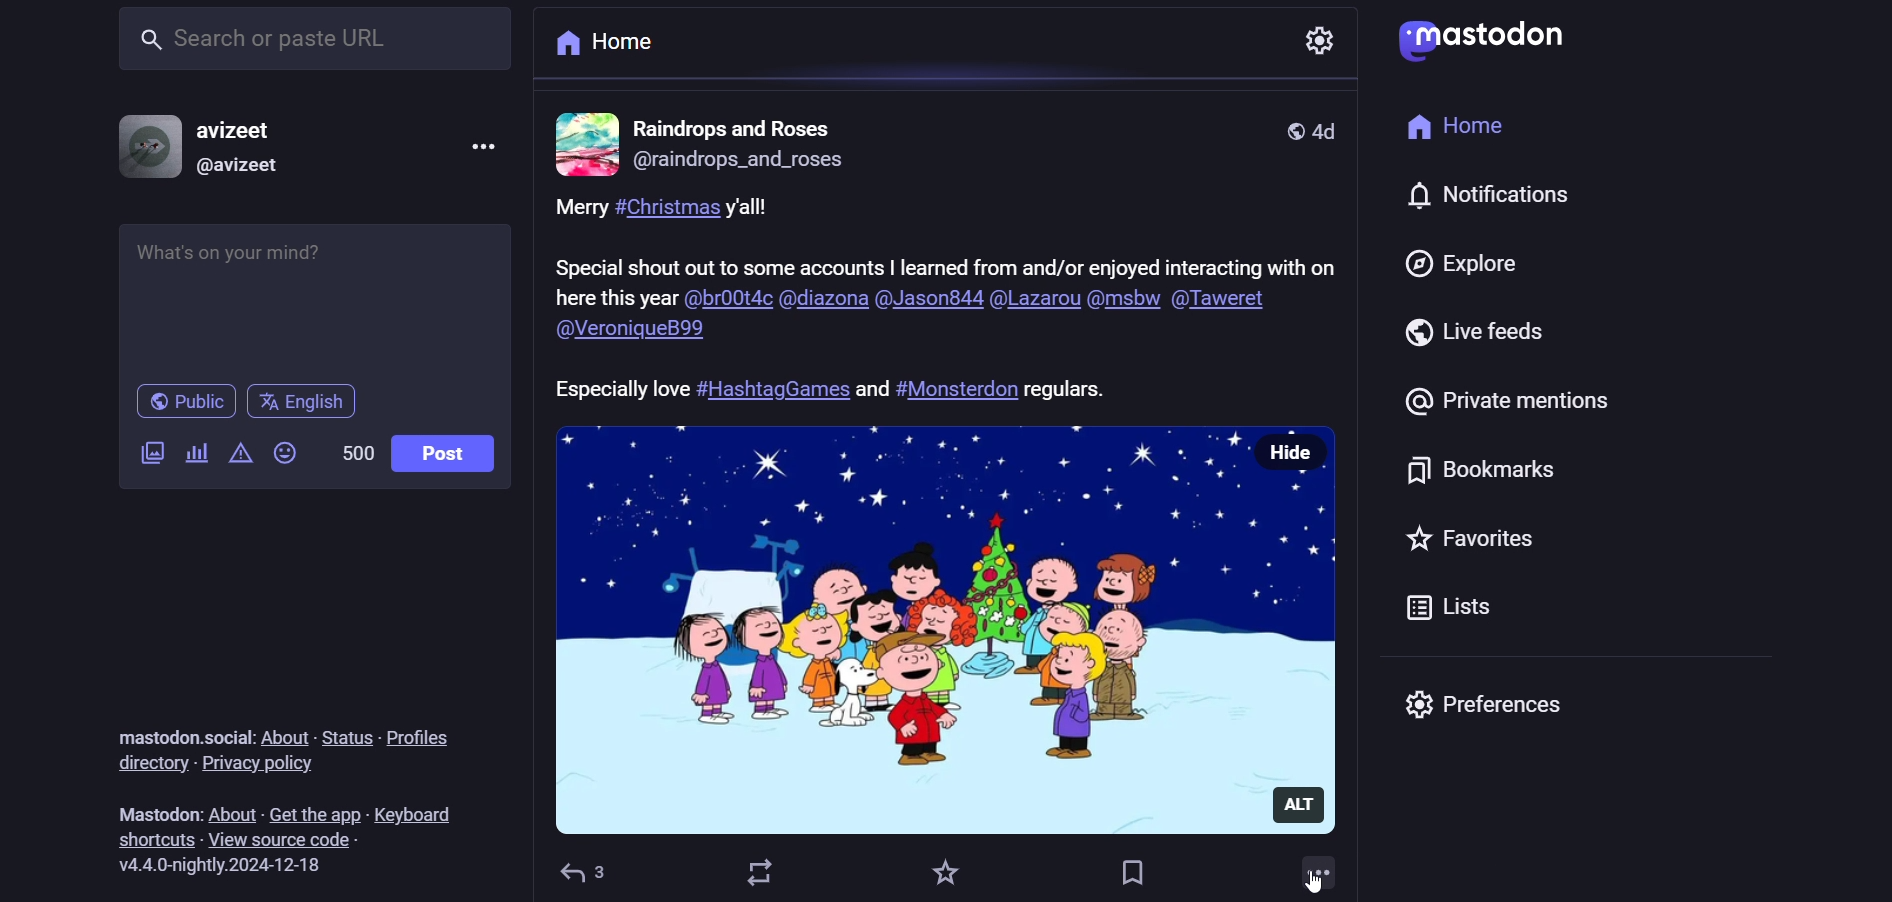 This screenshot has width=1892, height=902. What do you see at coordinates (1496, 399) in the screenshot?
I see `private mentions` at bounding box center [1496, 399].